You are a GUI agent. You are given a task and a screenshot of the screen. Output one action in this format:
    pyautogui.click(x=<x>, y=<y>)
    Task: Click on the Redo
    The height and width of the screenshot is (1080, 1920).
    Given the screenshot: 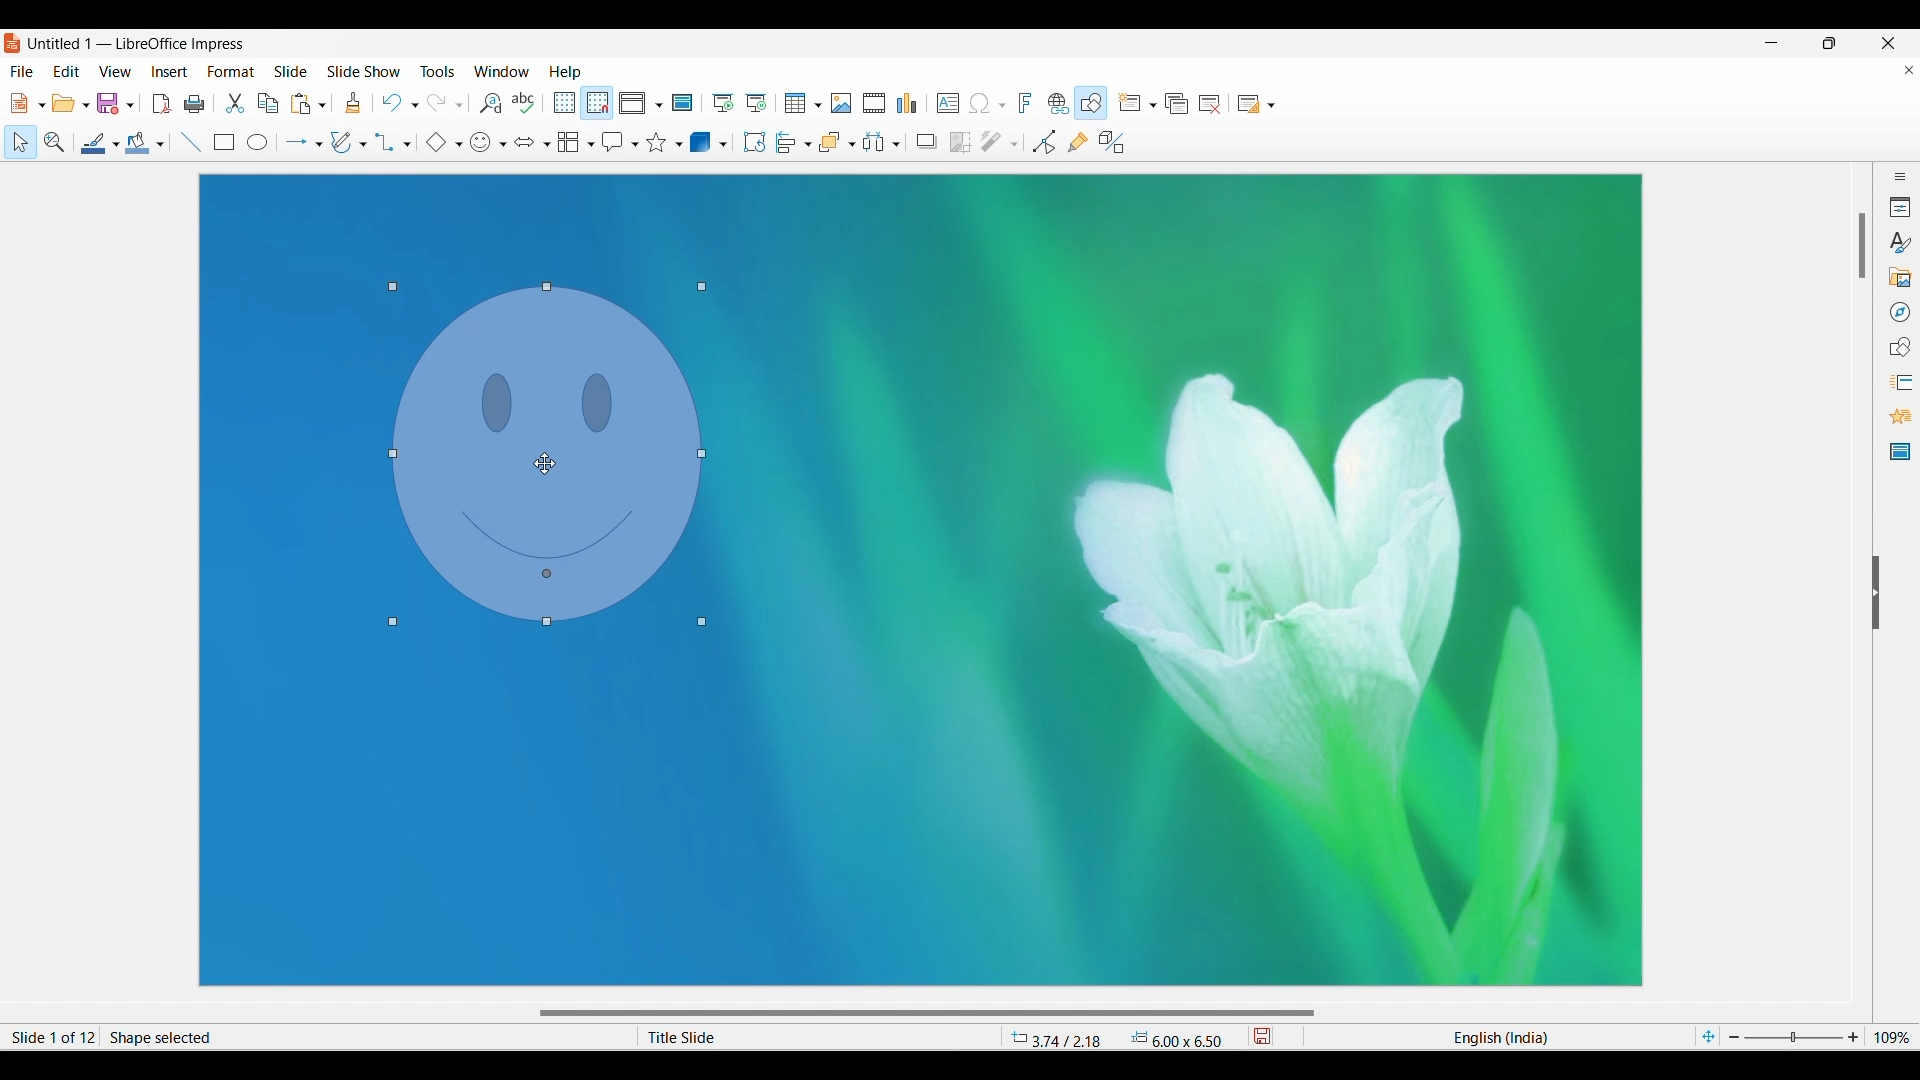 What is the action you would take?
    pyautogui.click(x=438, y=103)
    